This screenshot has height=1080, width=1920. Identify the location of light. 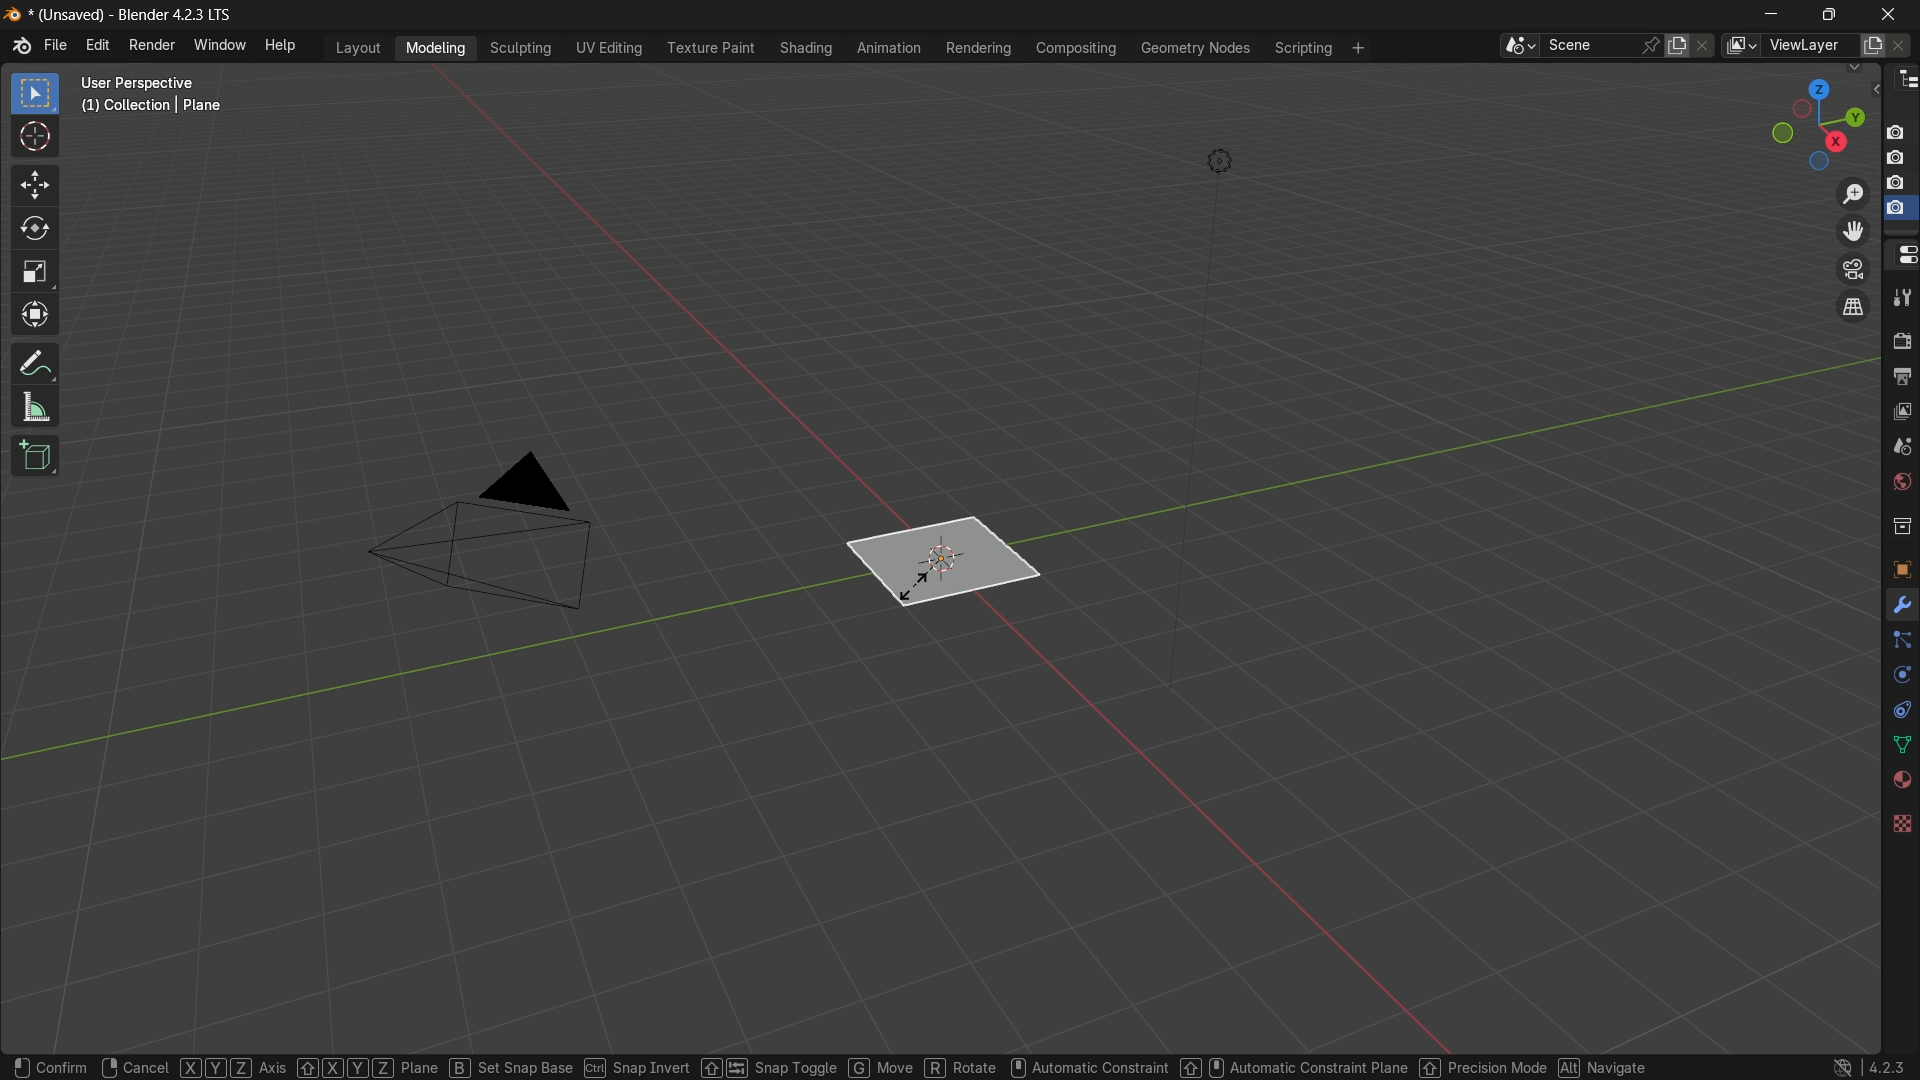
(1219, 159).